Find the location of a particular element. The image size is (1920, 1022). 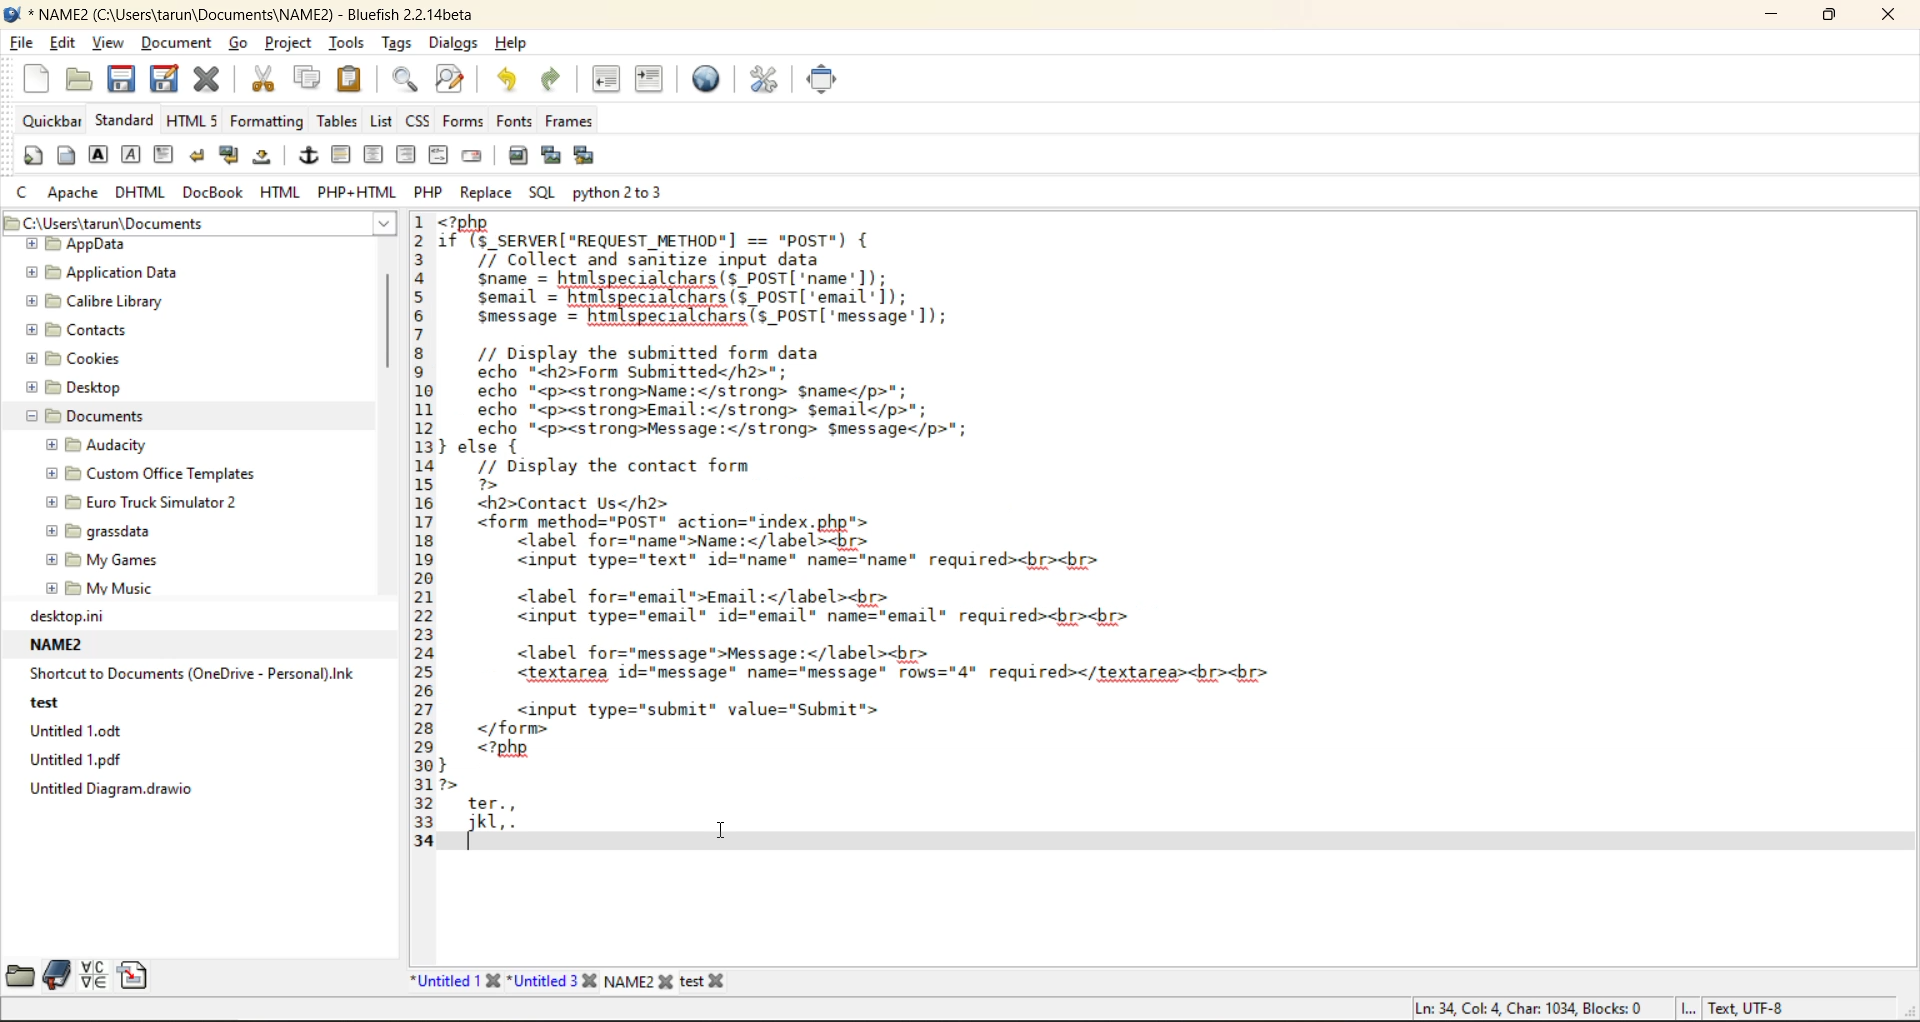

break and clear is located at coordinates (232, 156).